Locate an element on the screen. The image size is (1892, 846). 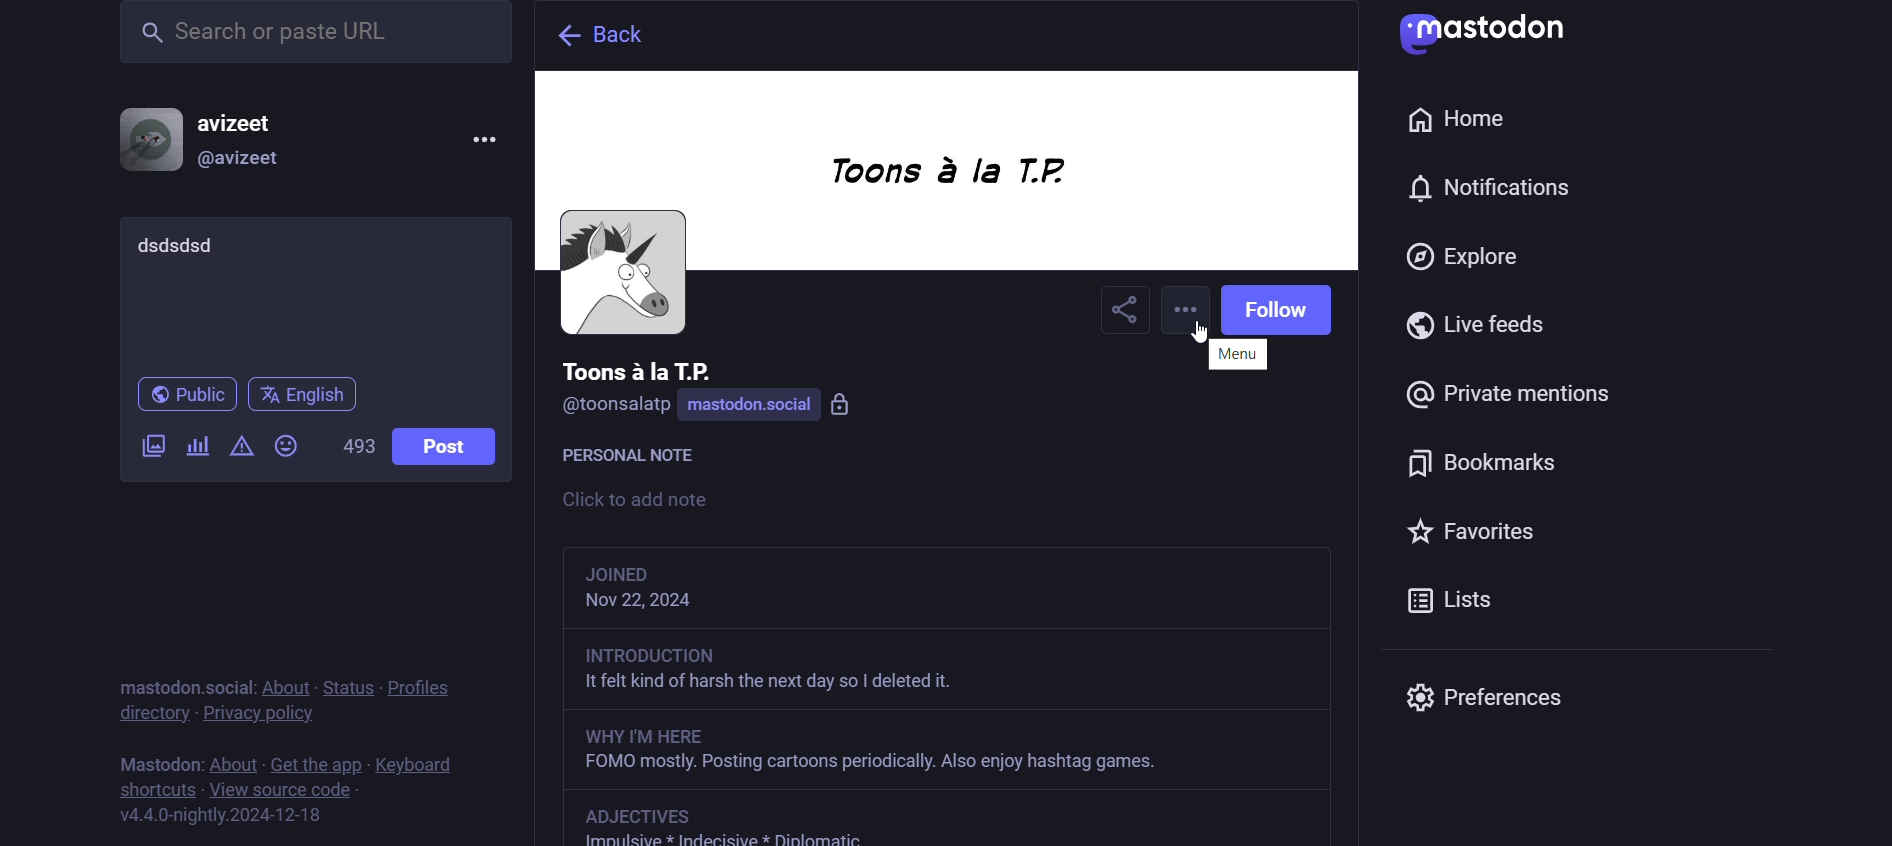
view source code is located at coordinates (288, 792).